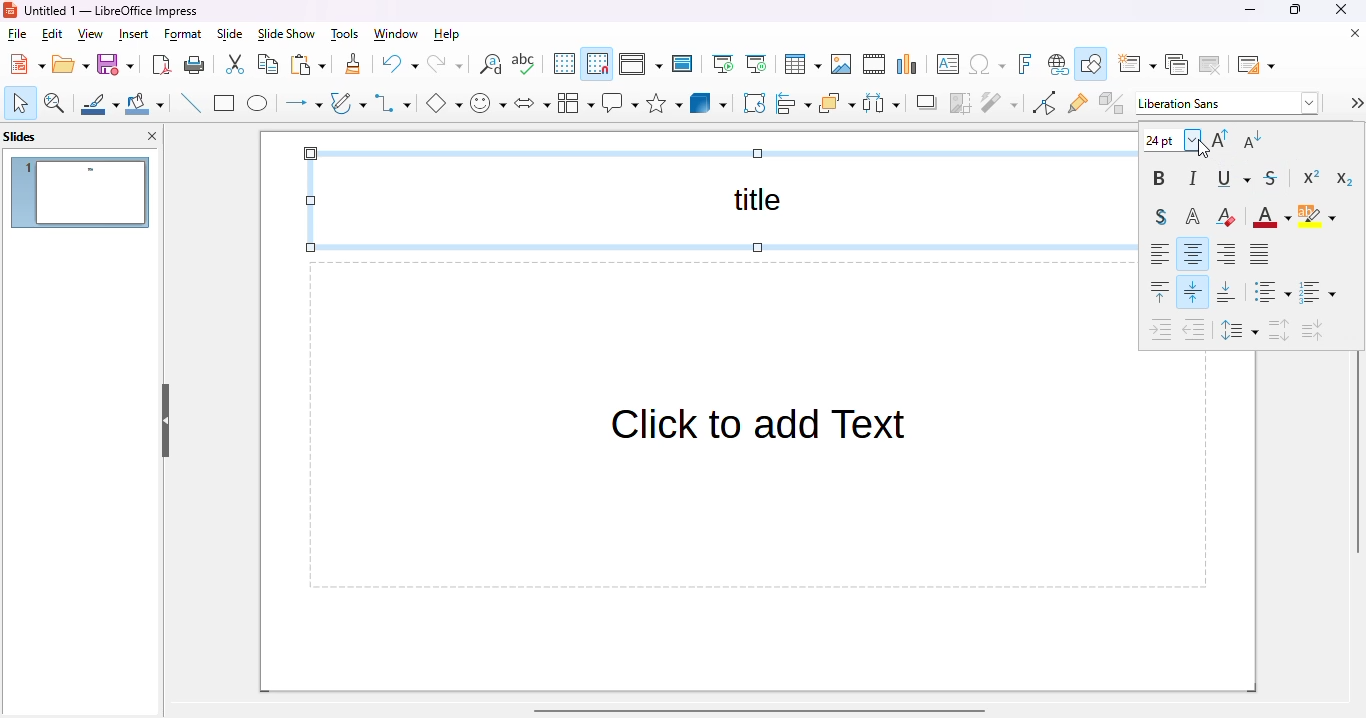 The image size is (1366, 718). Describe the element at coordinates (1295, 10) in the screenshot. I see `maximize` at that location.